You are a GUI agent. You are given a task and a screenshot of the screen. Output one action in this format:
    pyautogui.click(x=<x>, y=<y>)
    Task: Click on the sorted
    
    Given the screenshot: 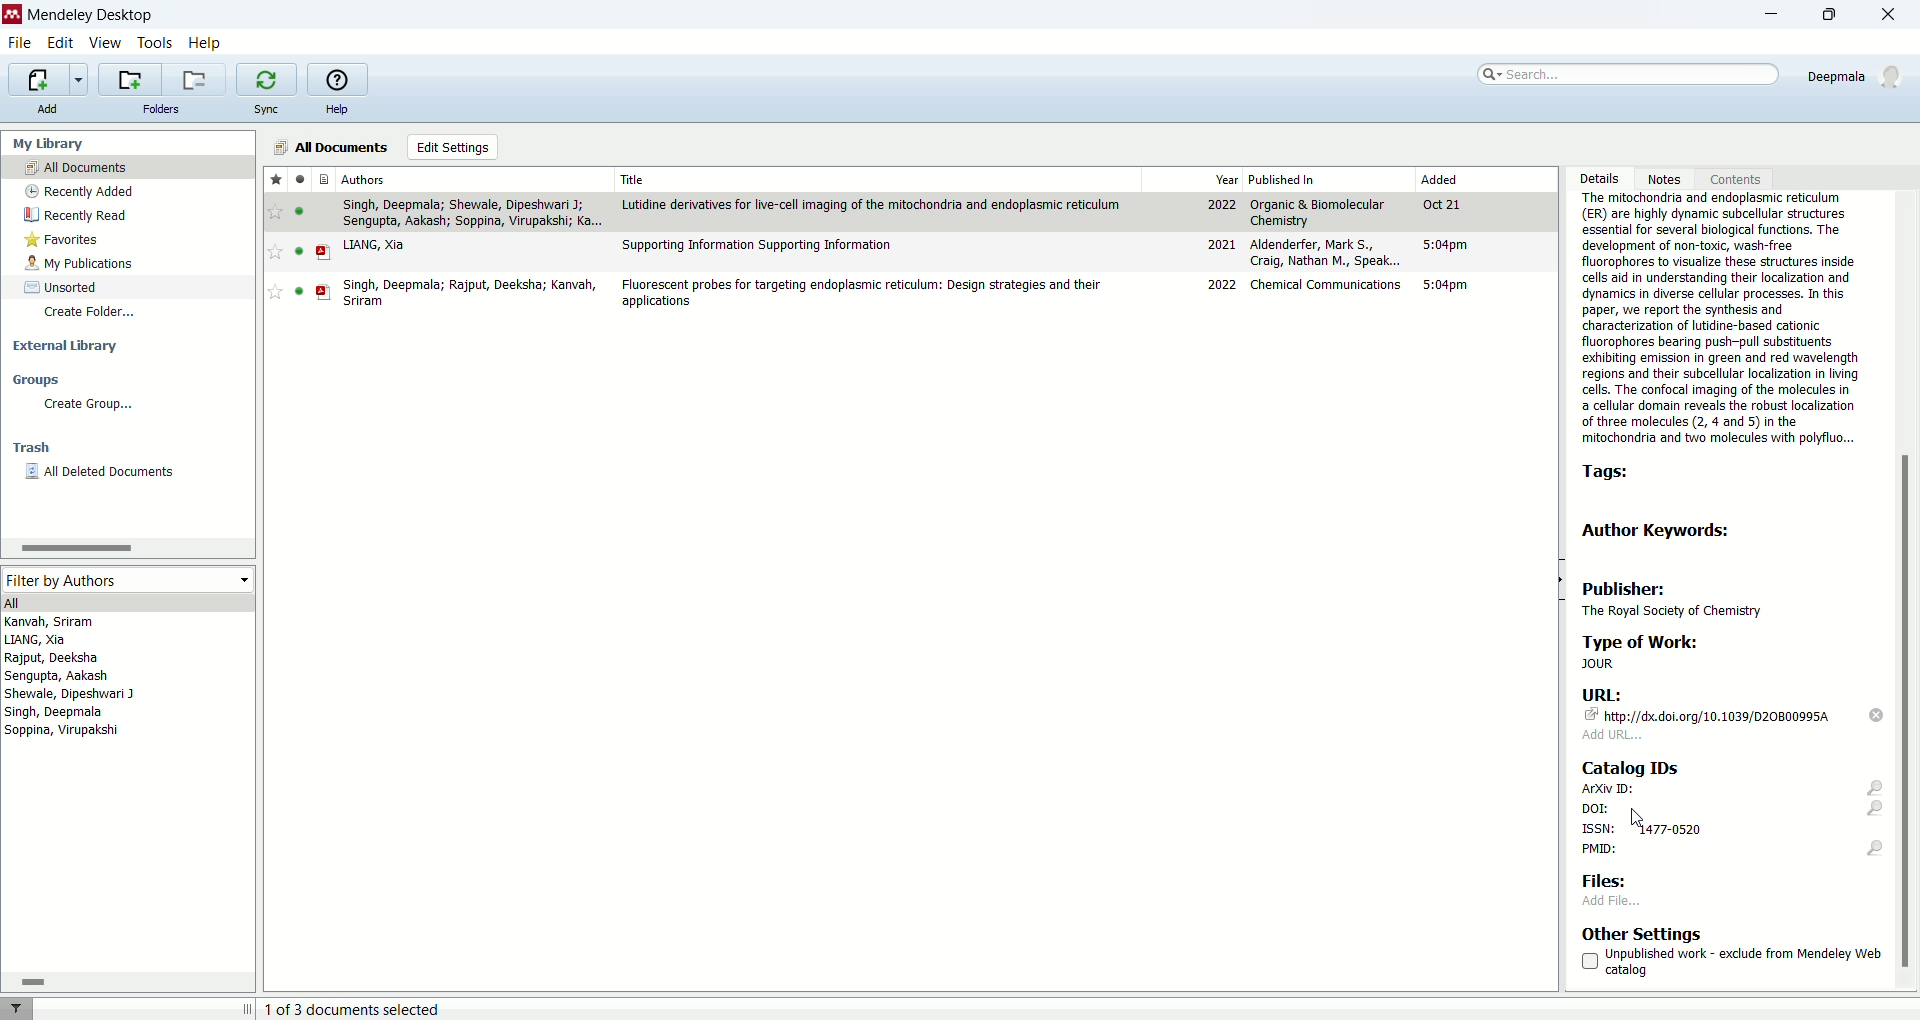 What is the action you would take?
    pyautogui.click(x=62, y=287)
    